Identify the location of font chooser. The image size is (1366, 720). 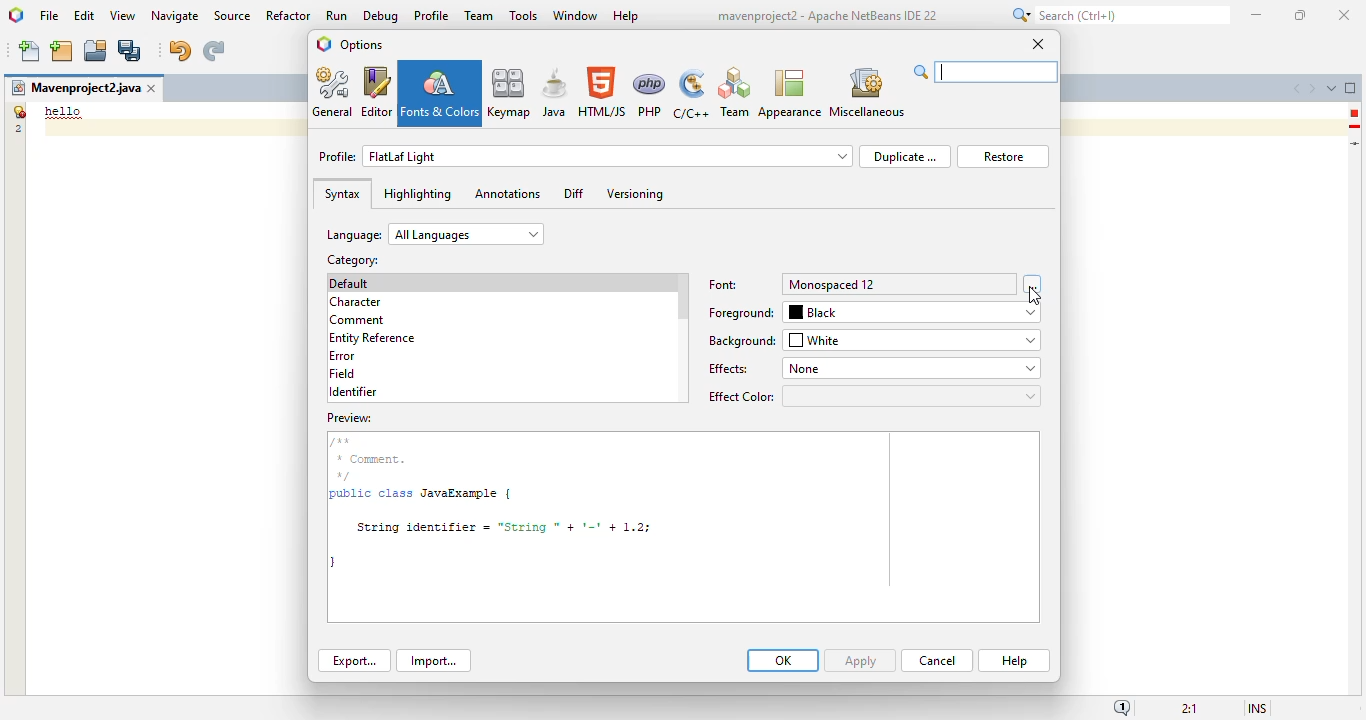
(1033, 283).